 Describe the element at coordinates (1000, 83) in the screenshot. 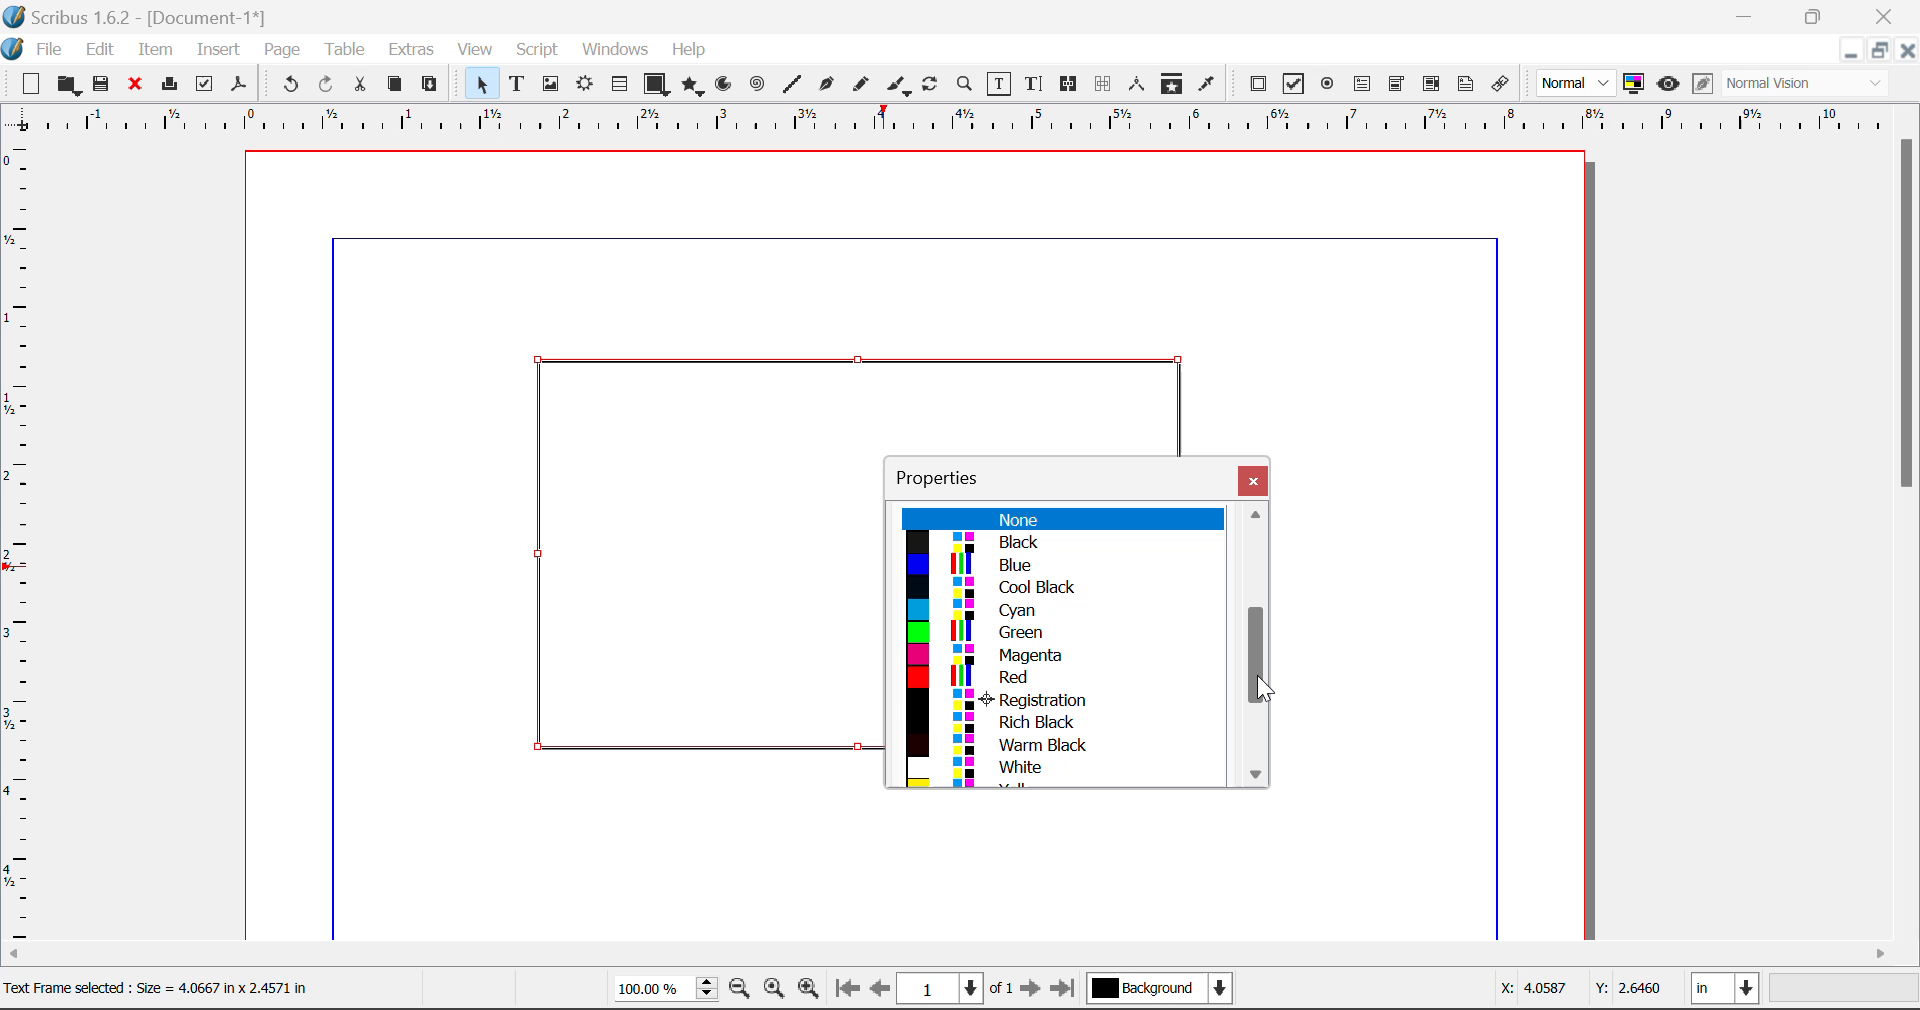

I see `Edit Contents of Frame` at that location.